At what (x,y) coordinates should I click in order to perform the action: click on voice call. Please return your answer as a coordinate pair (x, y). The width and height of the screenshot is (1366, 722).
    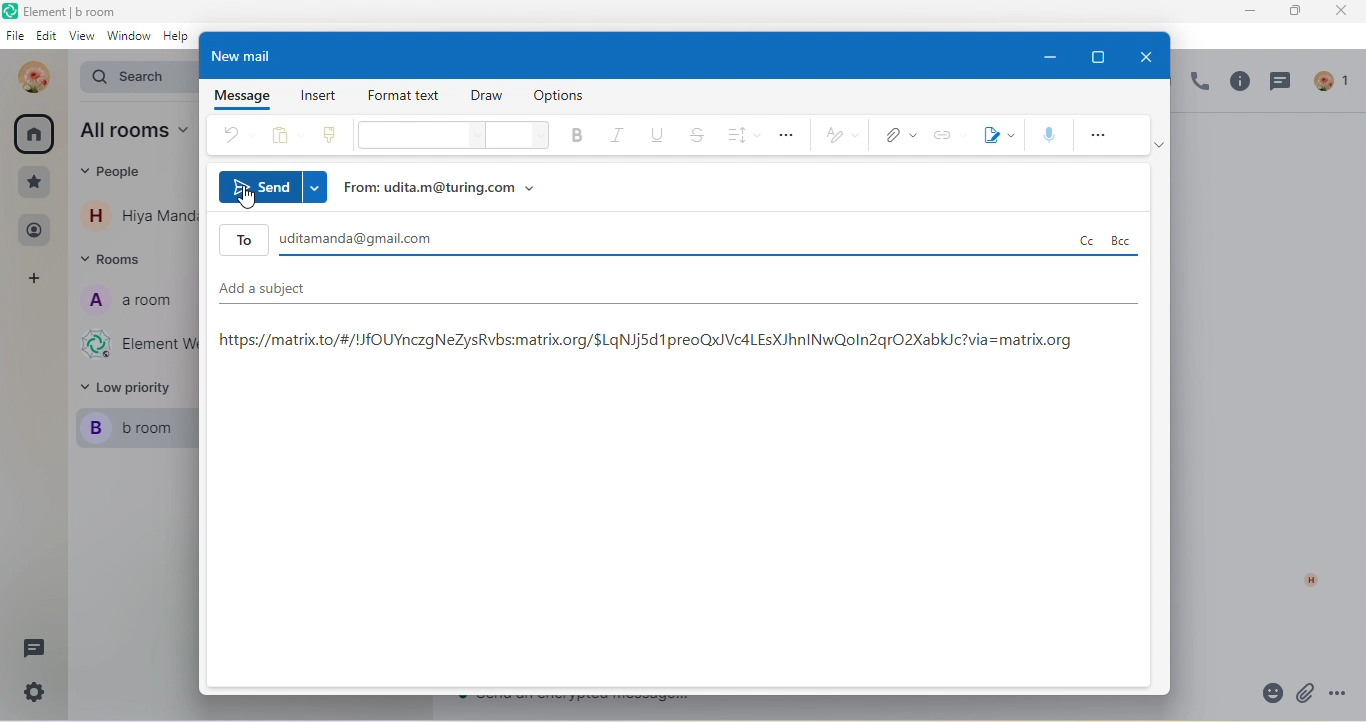
    Looking at the image, I should click on (1197, 85).